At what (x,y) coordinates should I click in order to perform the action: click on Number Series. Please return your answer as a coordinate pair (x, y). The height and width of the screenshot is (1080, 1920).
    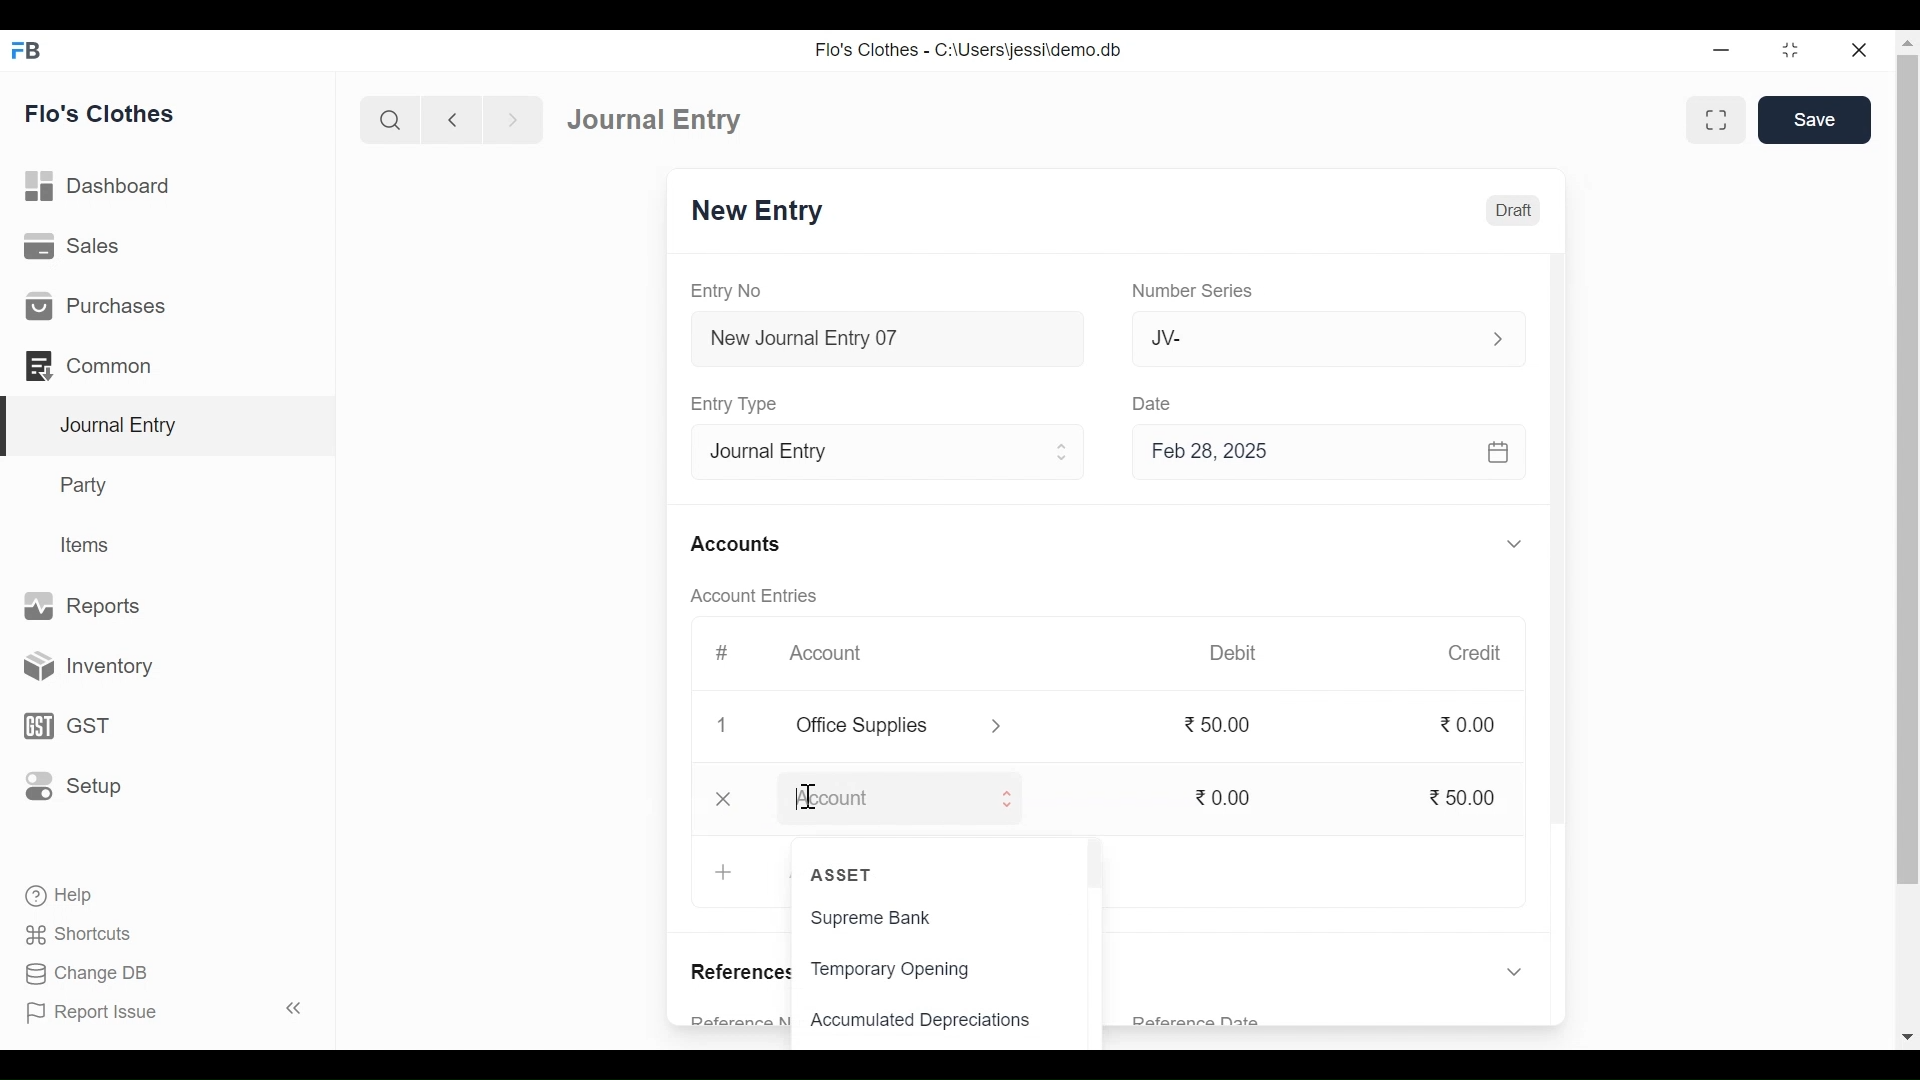
    Looking at the image, I should click on (1192, 291).